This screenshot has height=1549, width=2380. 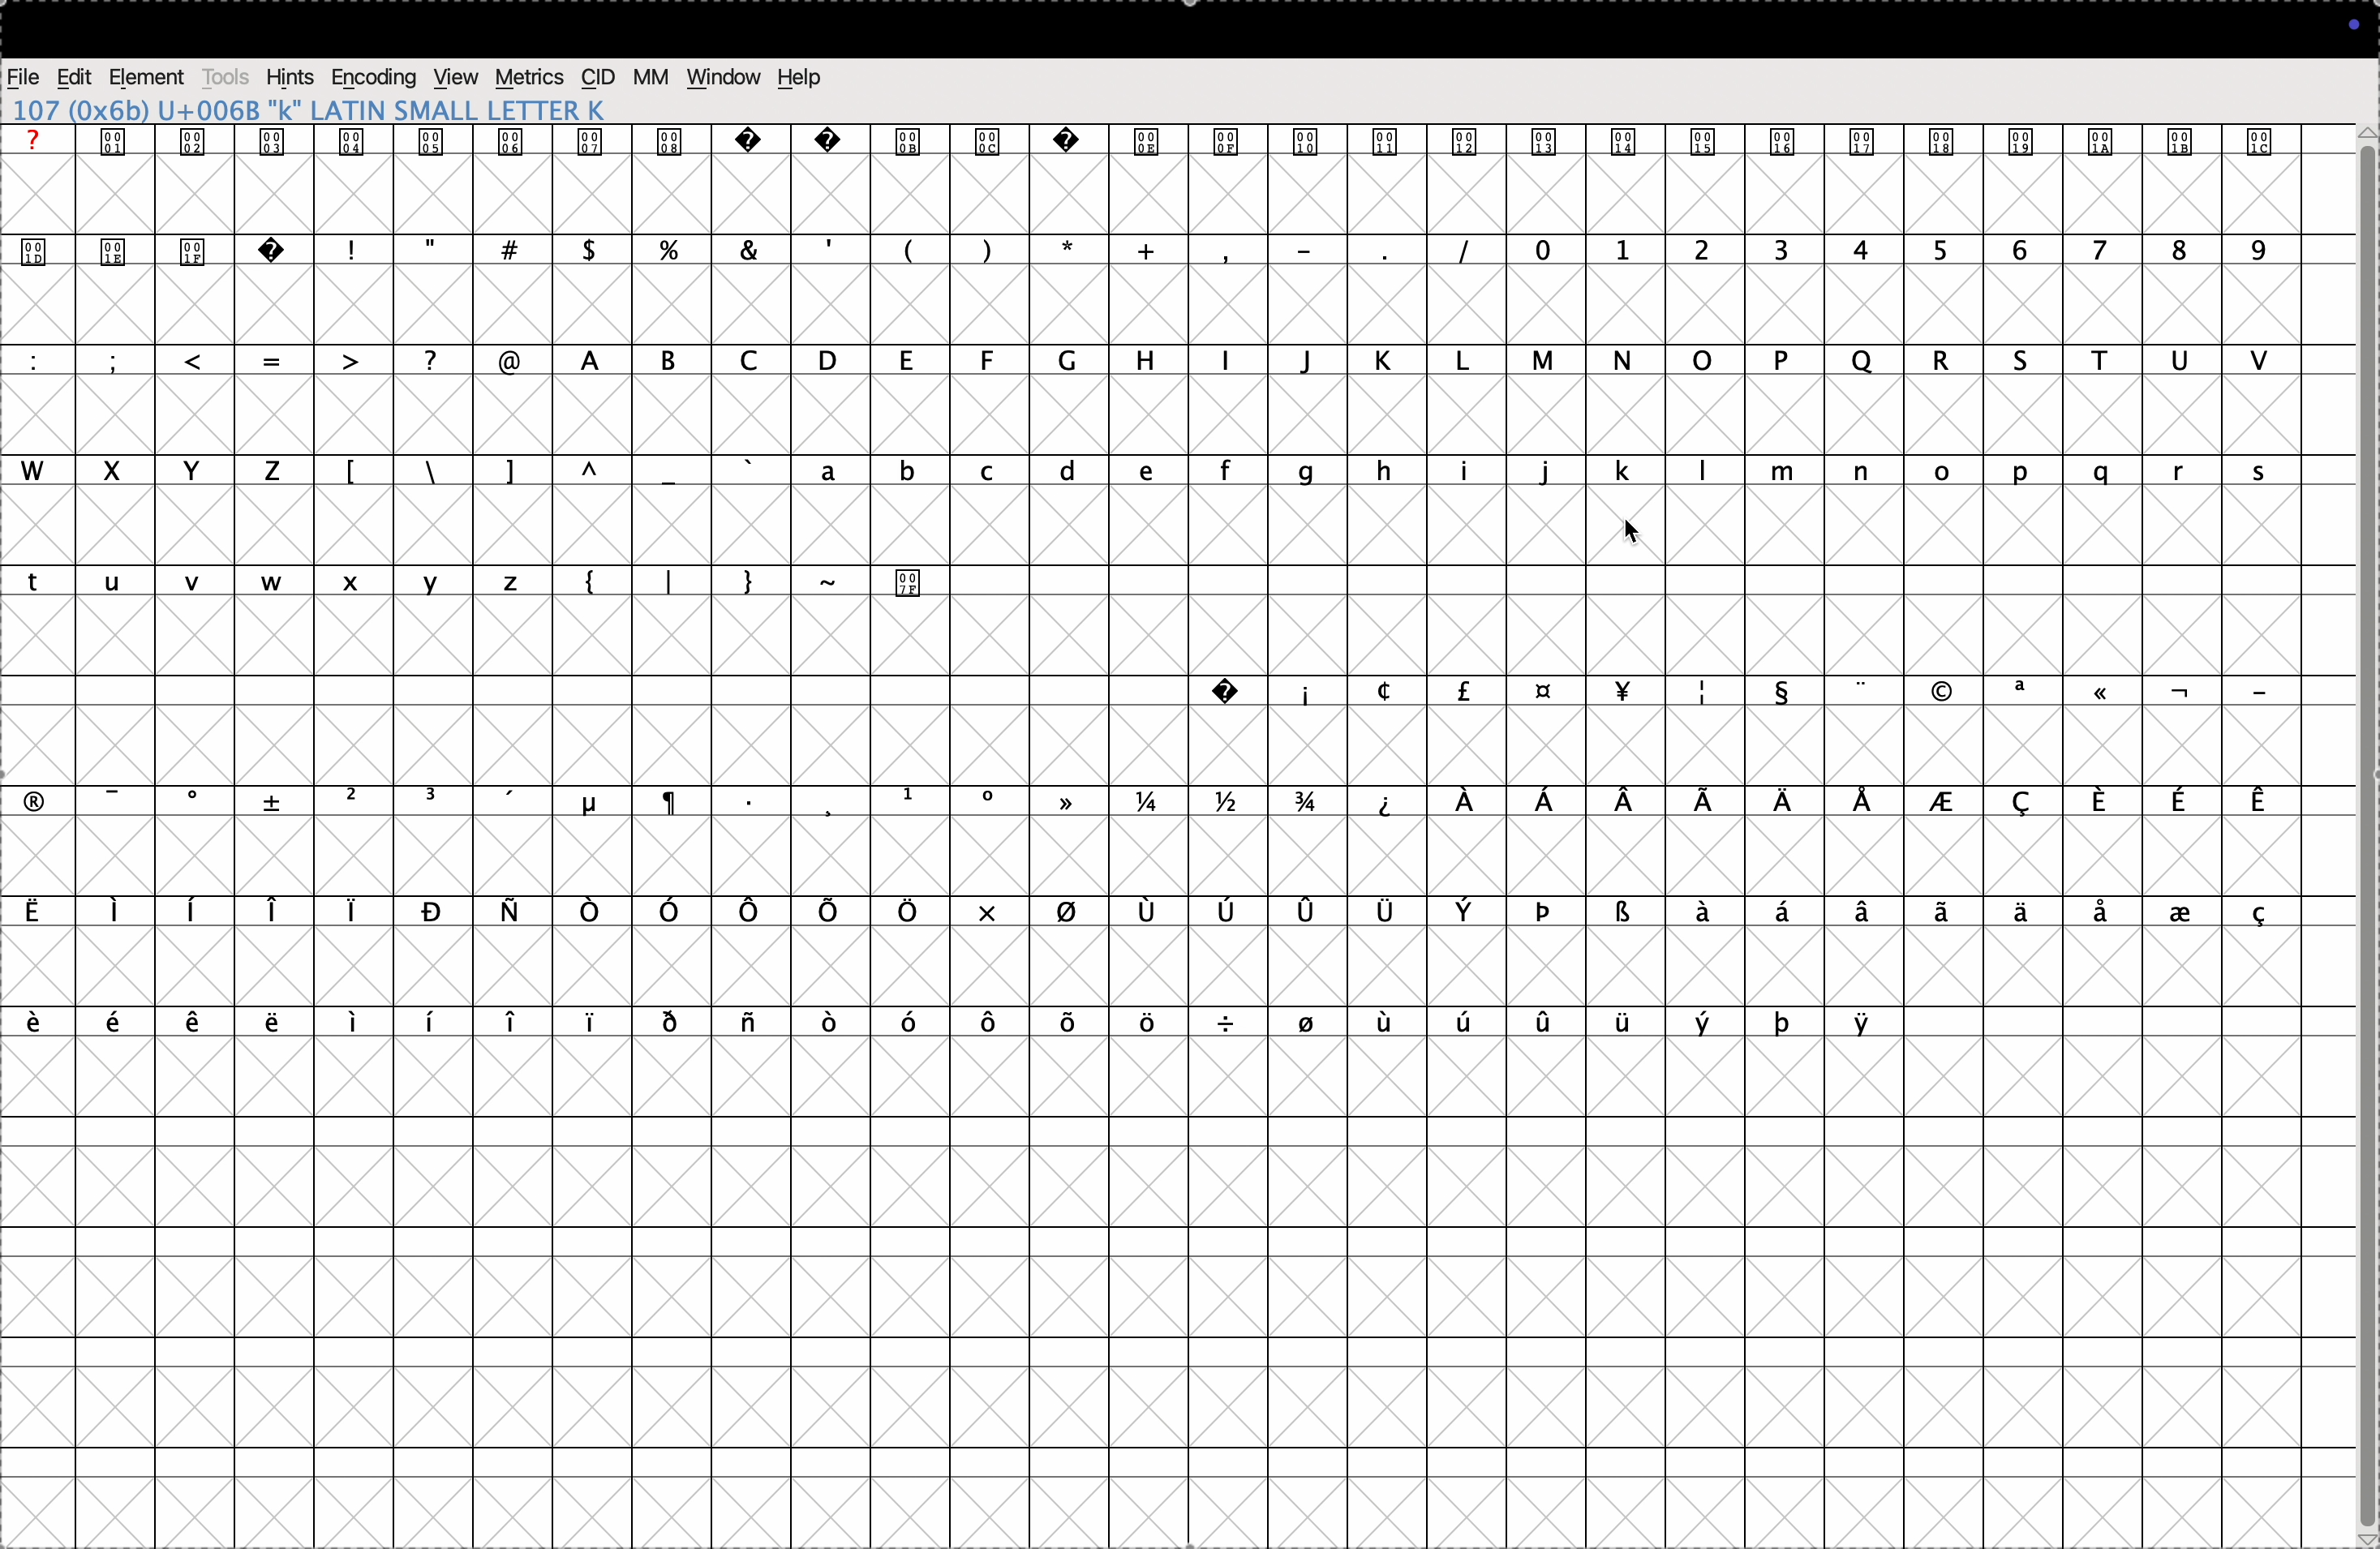 What do you see at coordinates (2279, 466) in the screenshot?
I see `s` at bounding box center [2279, 466].